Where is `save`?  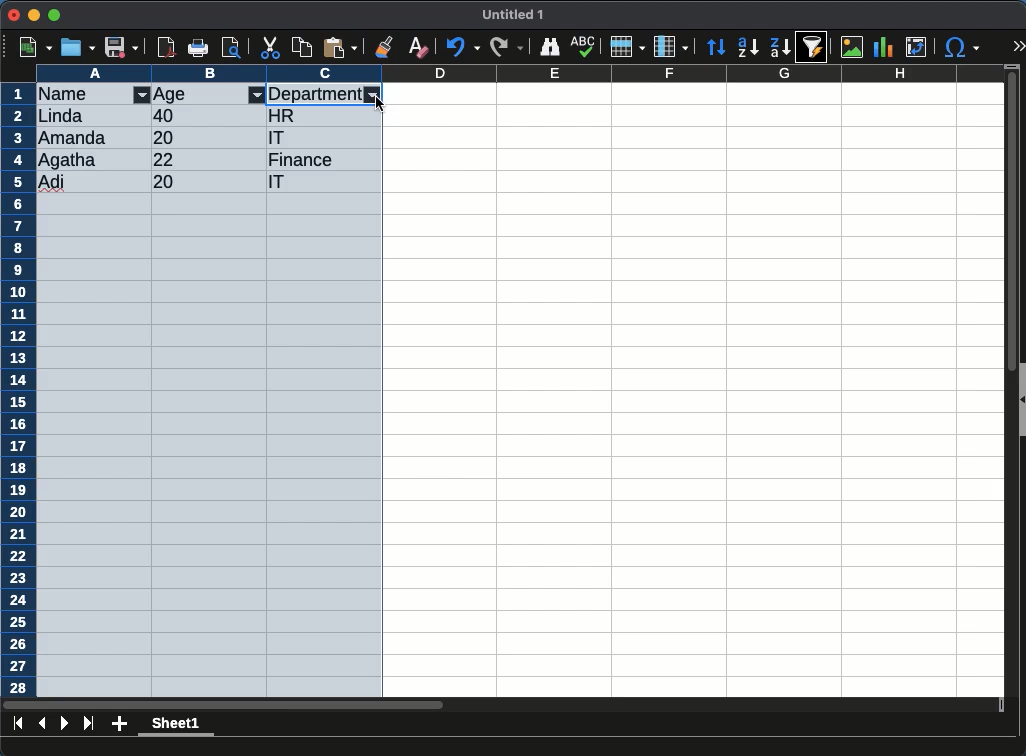
save is located at coordinates (122, 47).